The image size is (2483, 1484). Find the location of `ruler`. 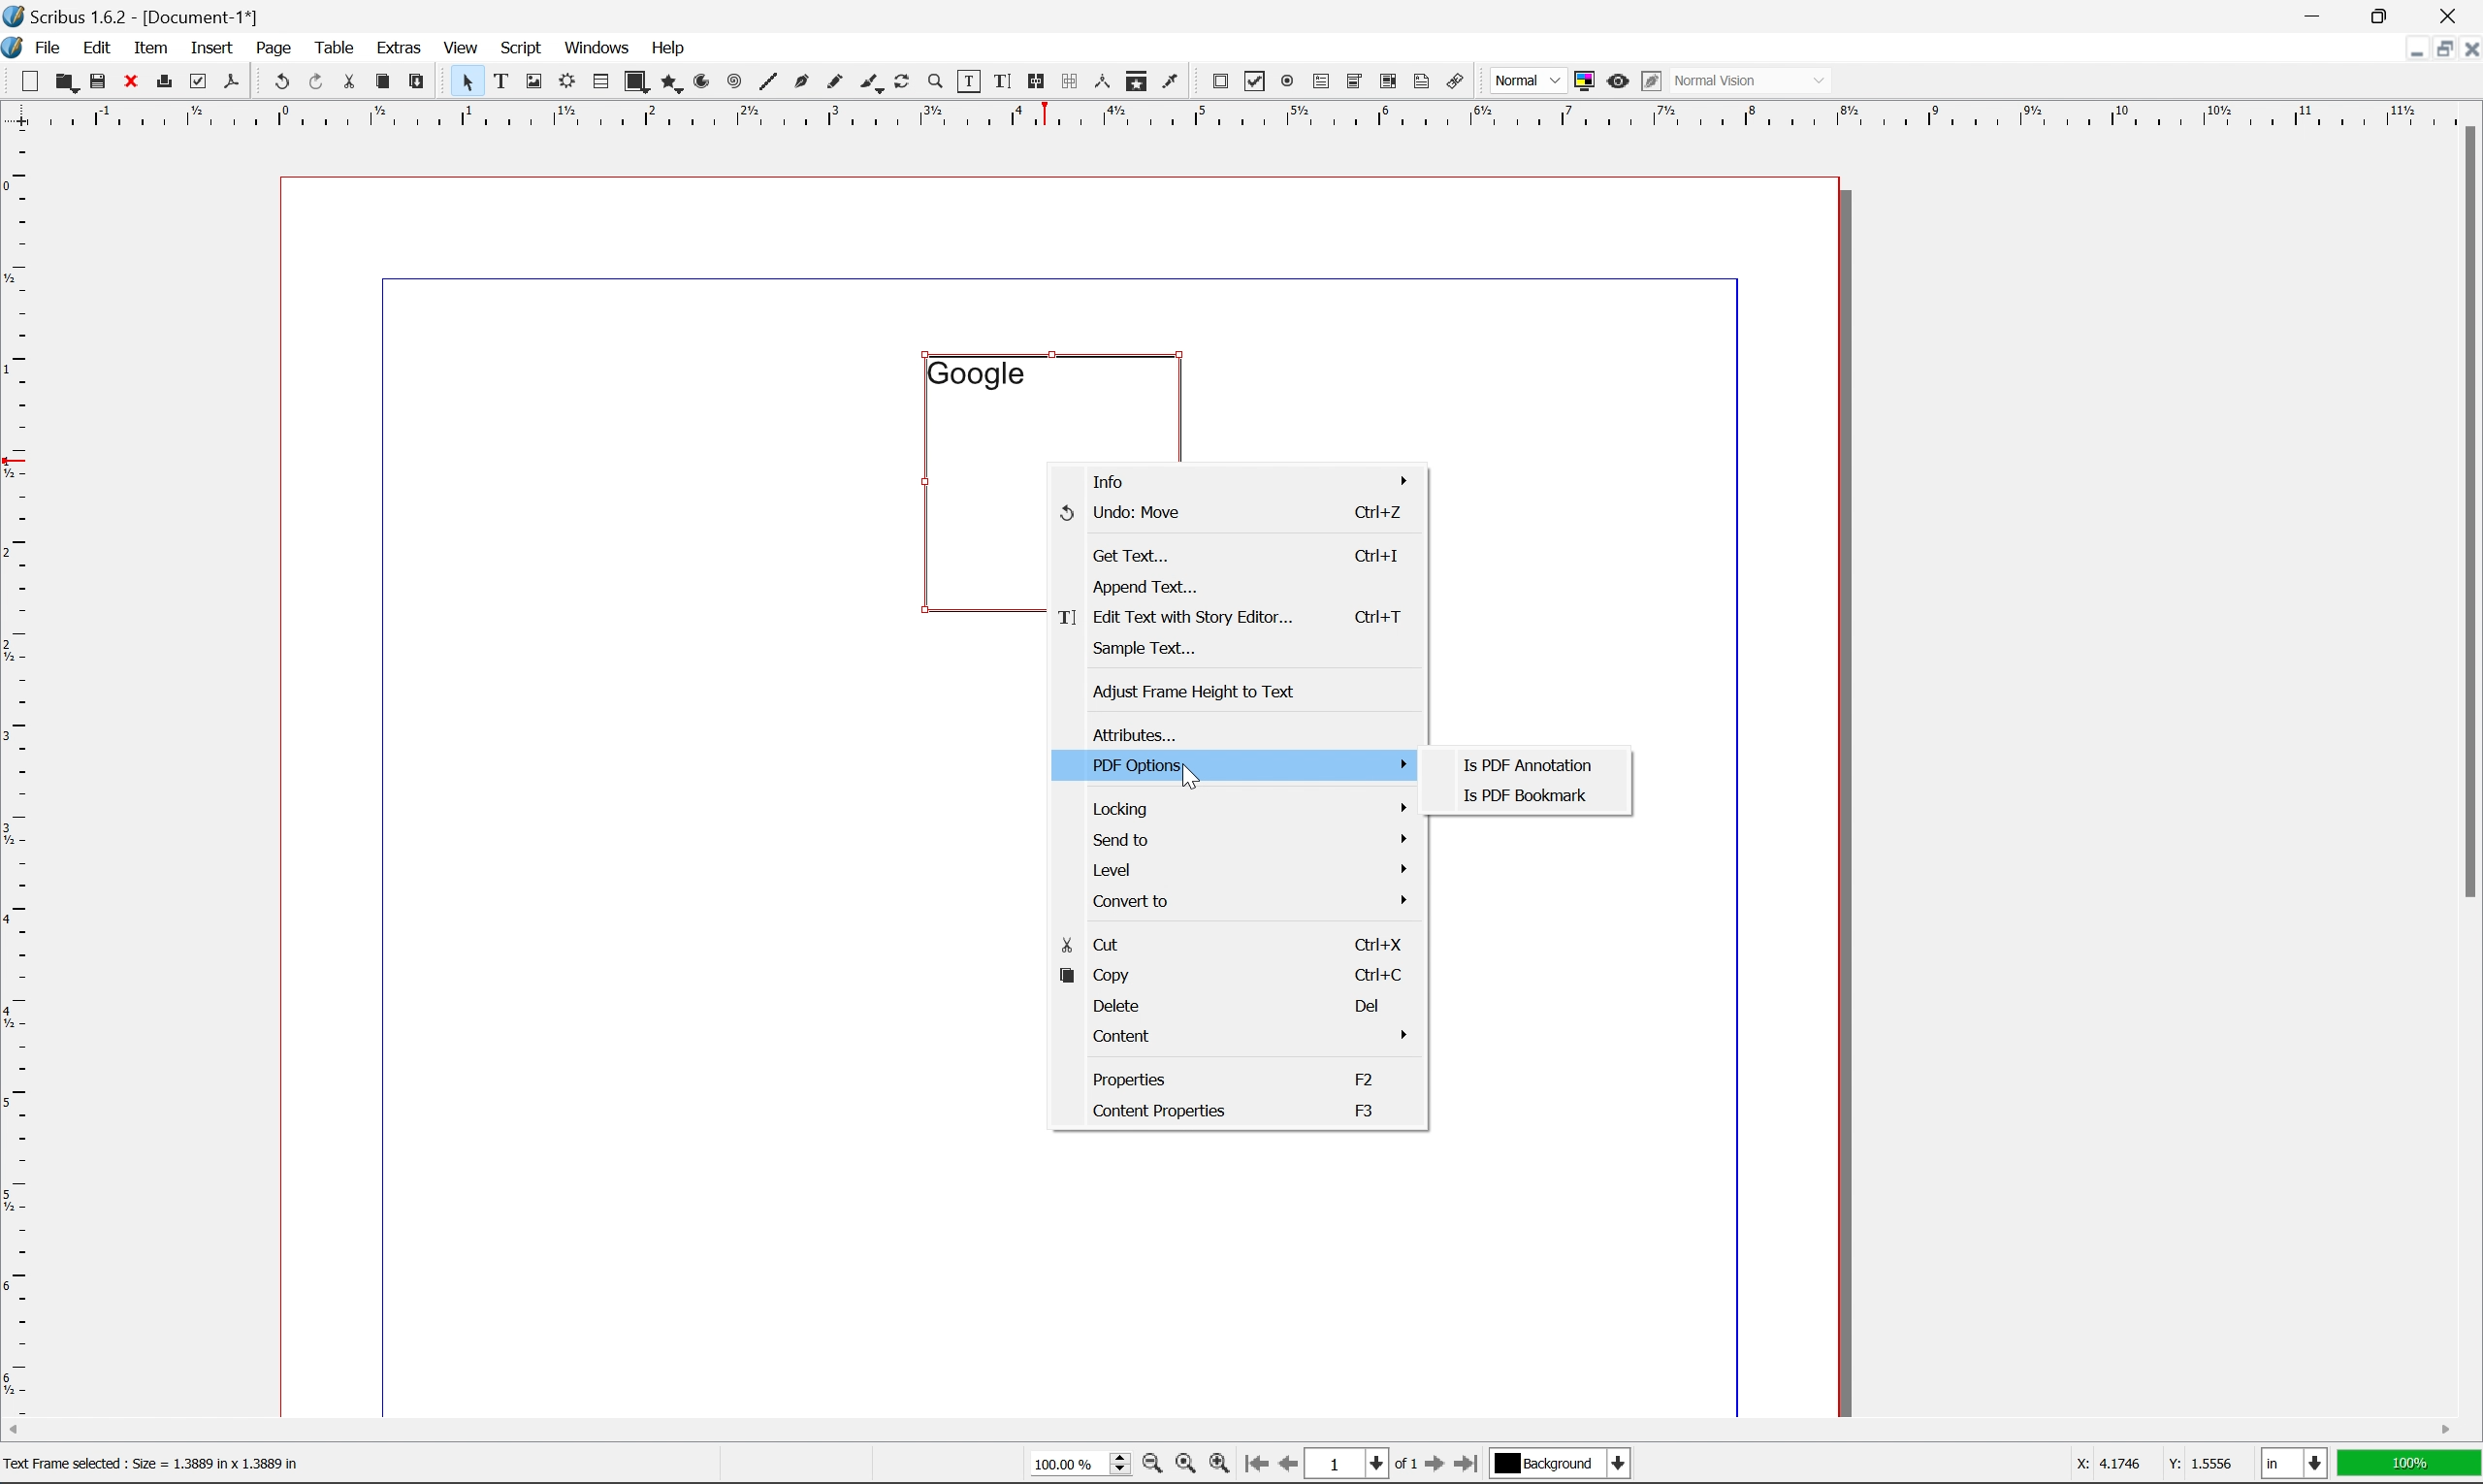

ruler is located at coordinates (1240, 113).